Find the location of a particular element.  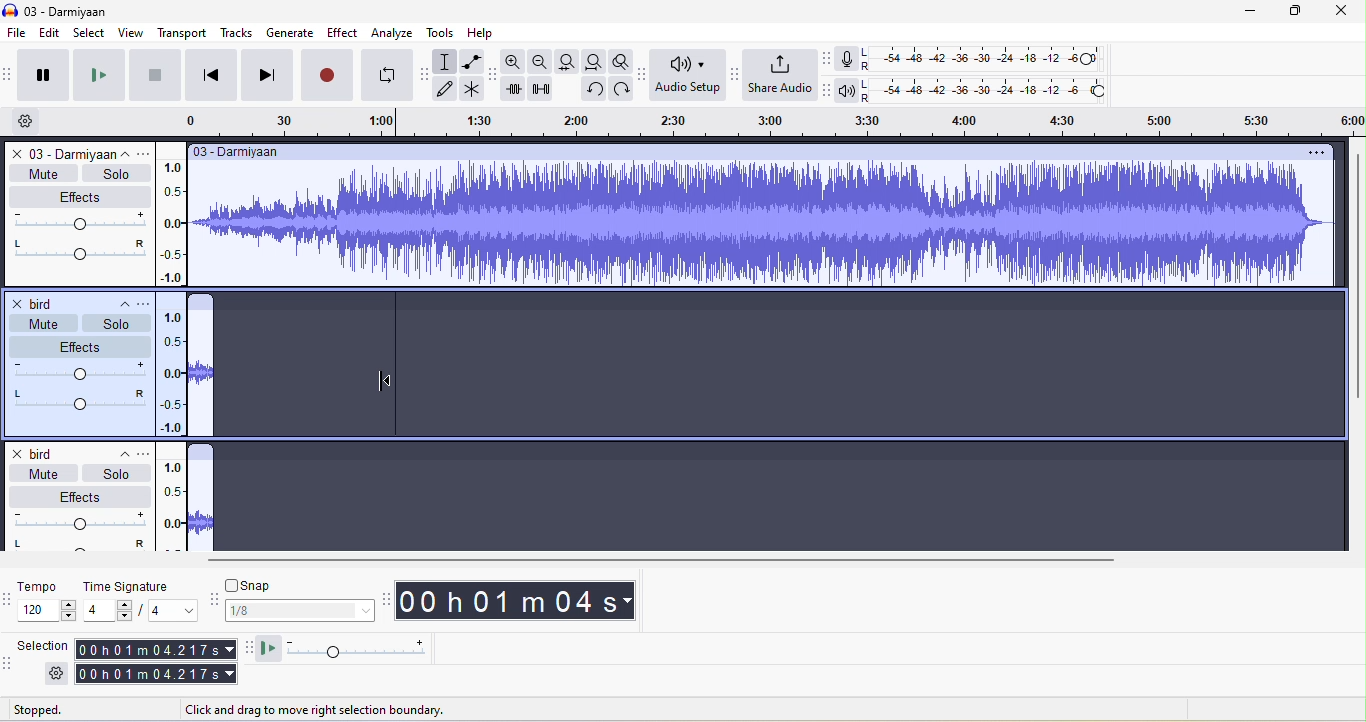

audio is located at coordinates (201, 373).